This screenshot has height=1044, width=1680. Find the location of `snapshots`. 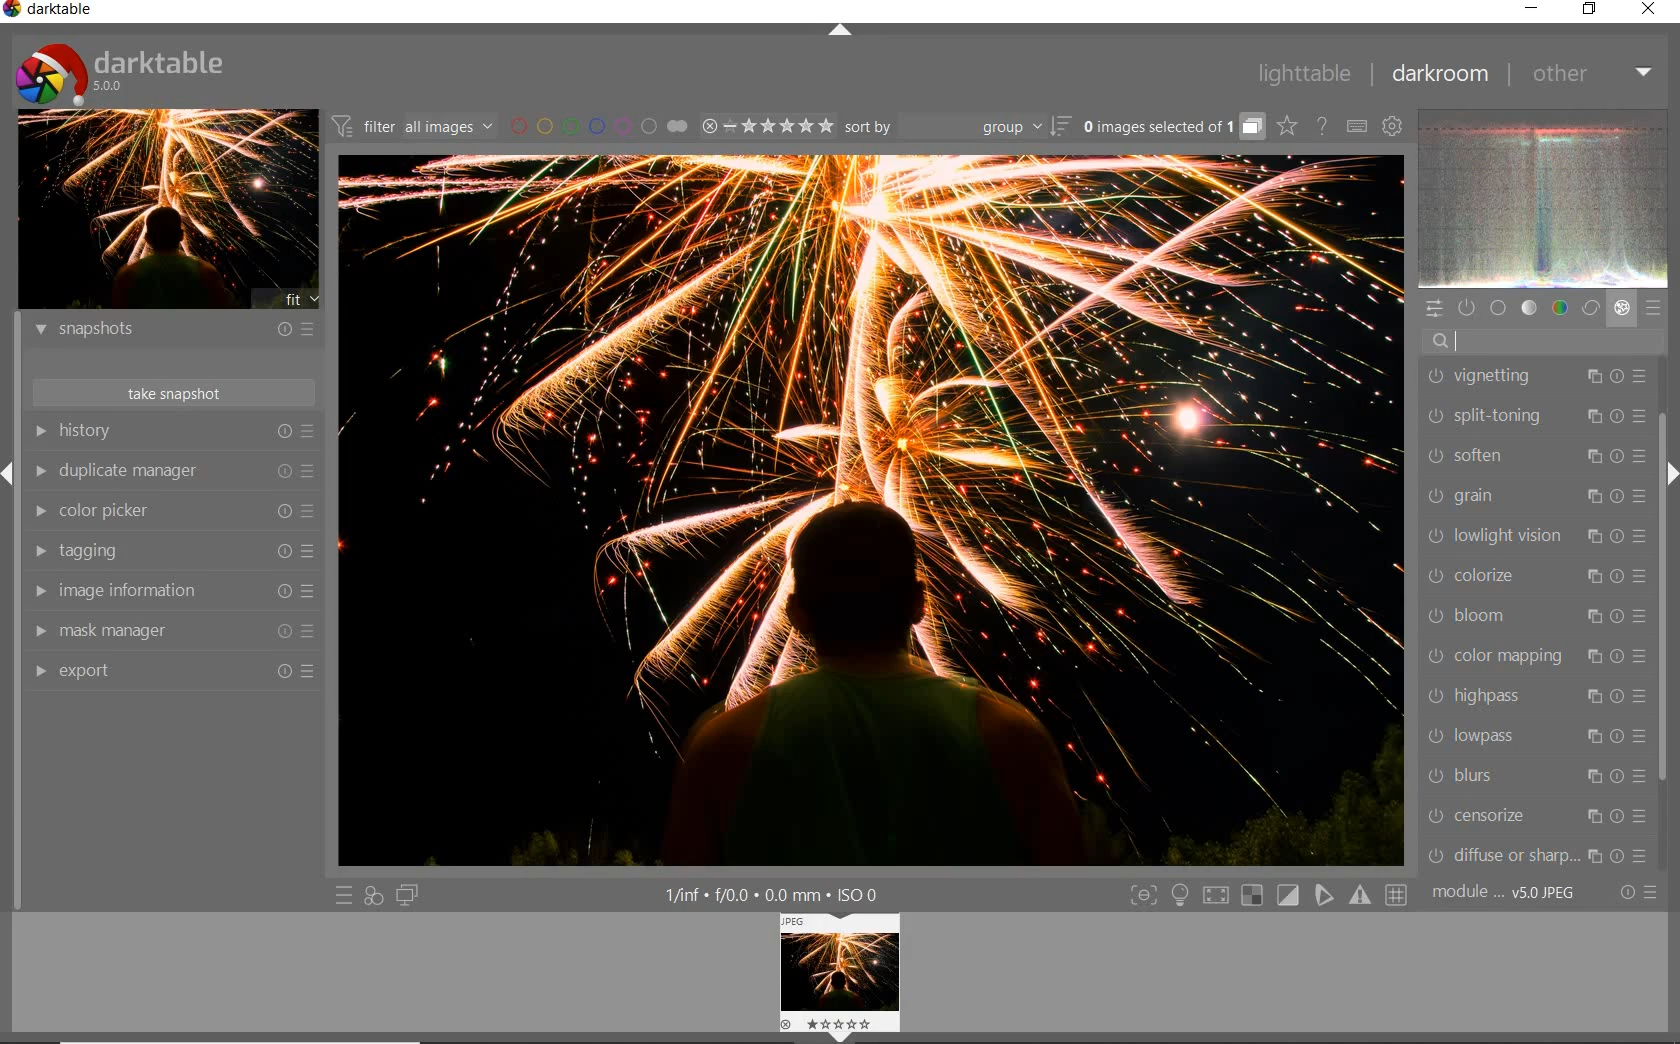

snapshots is located at coordinates (172, 330).